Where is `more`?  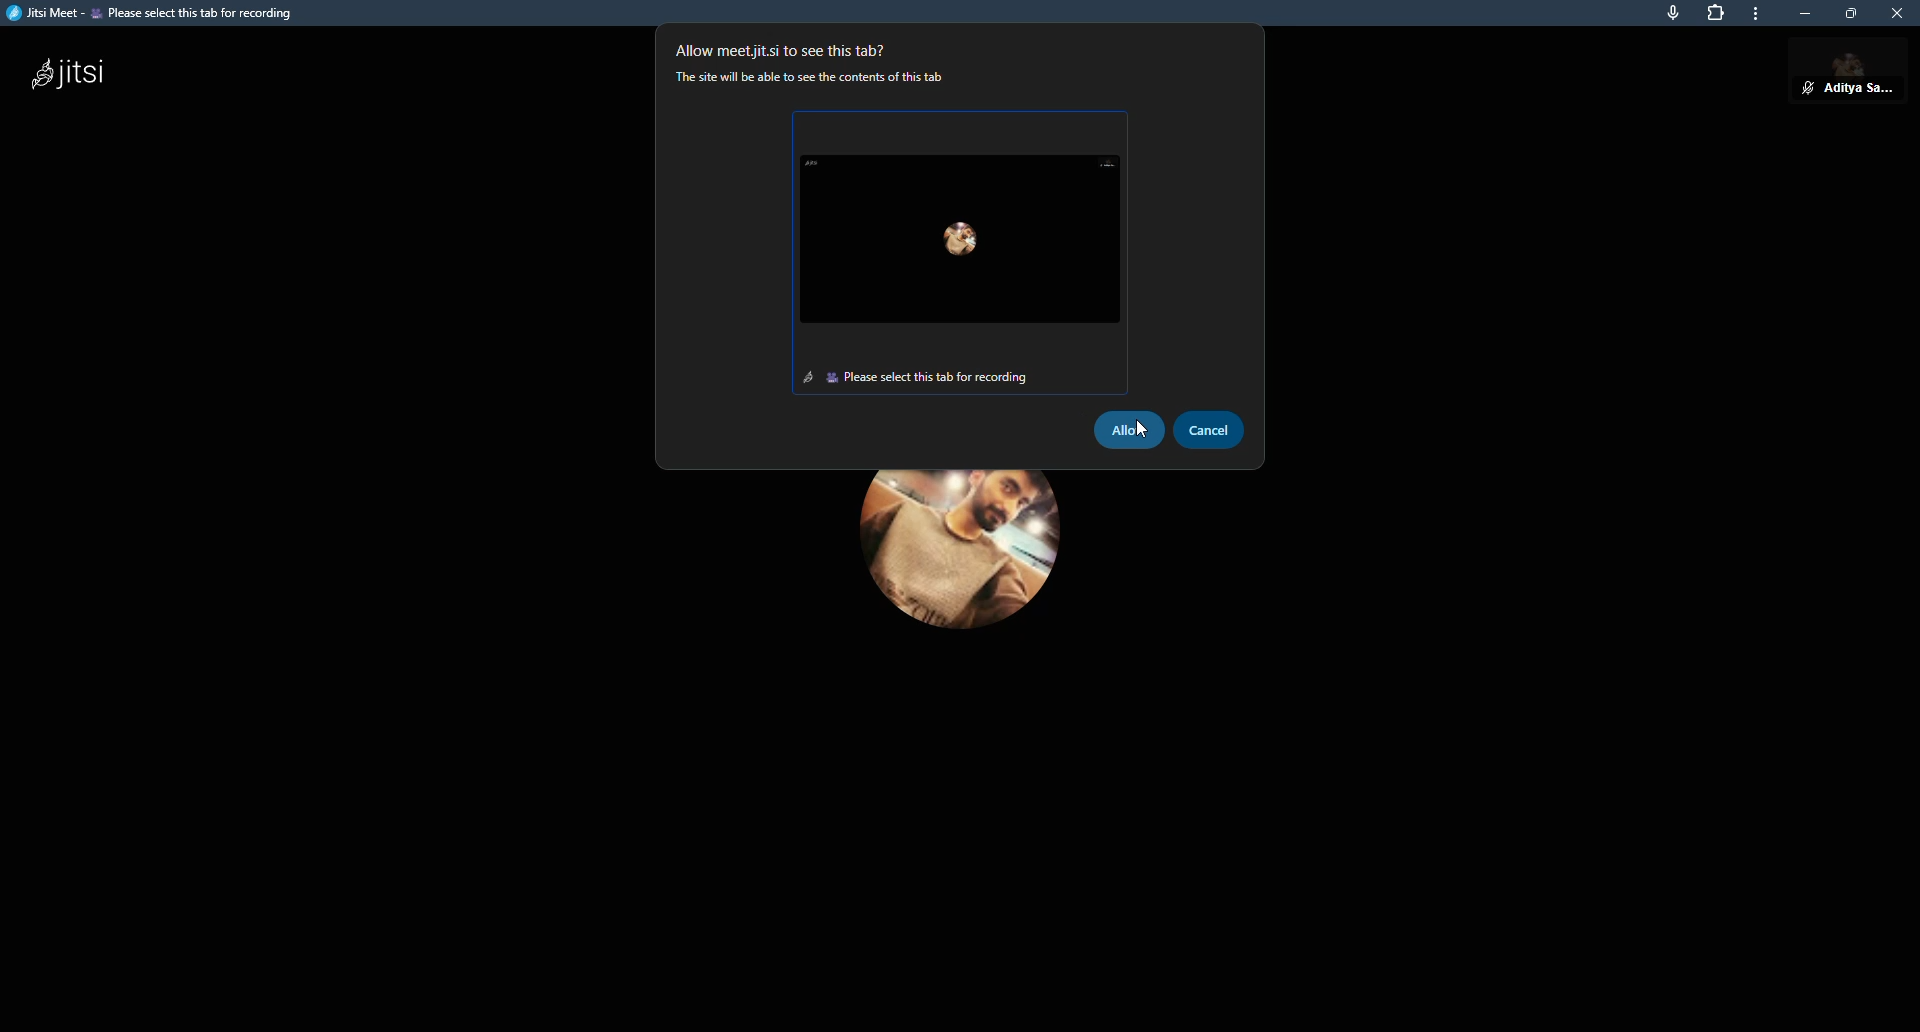
more is located at coordinates (1754, 17).